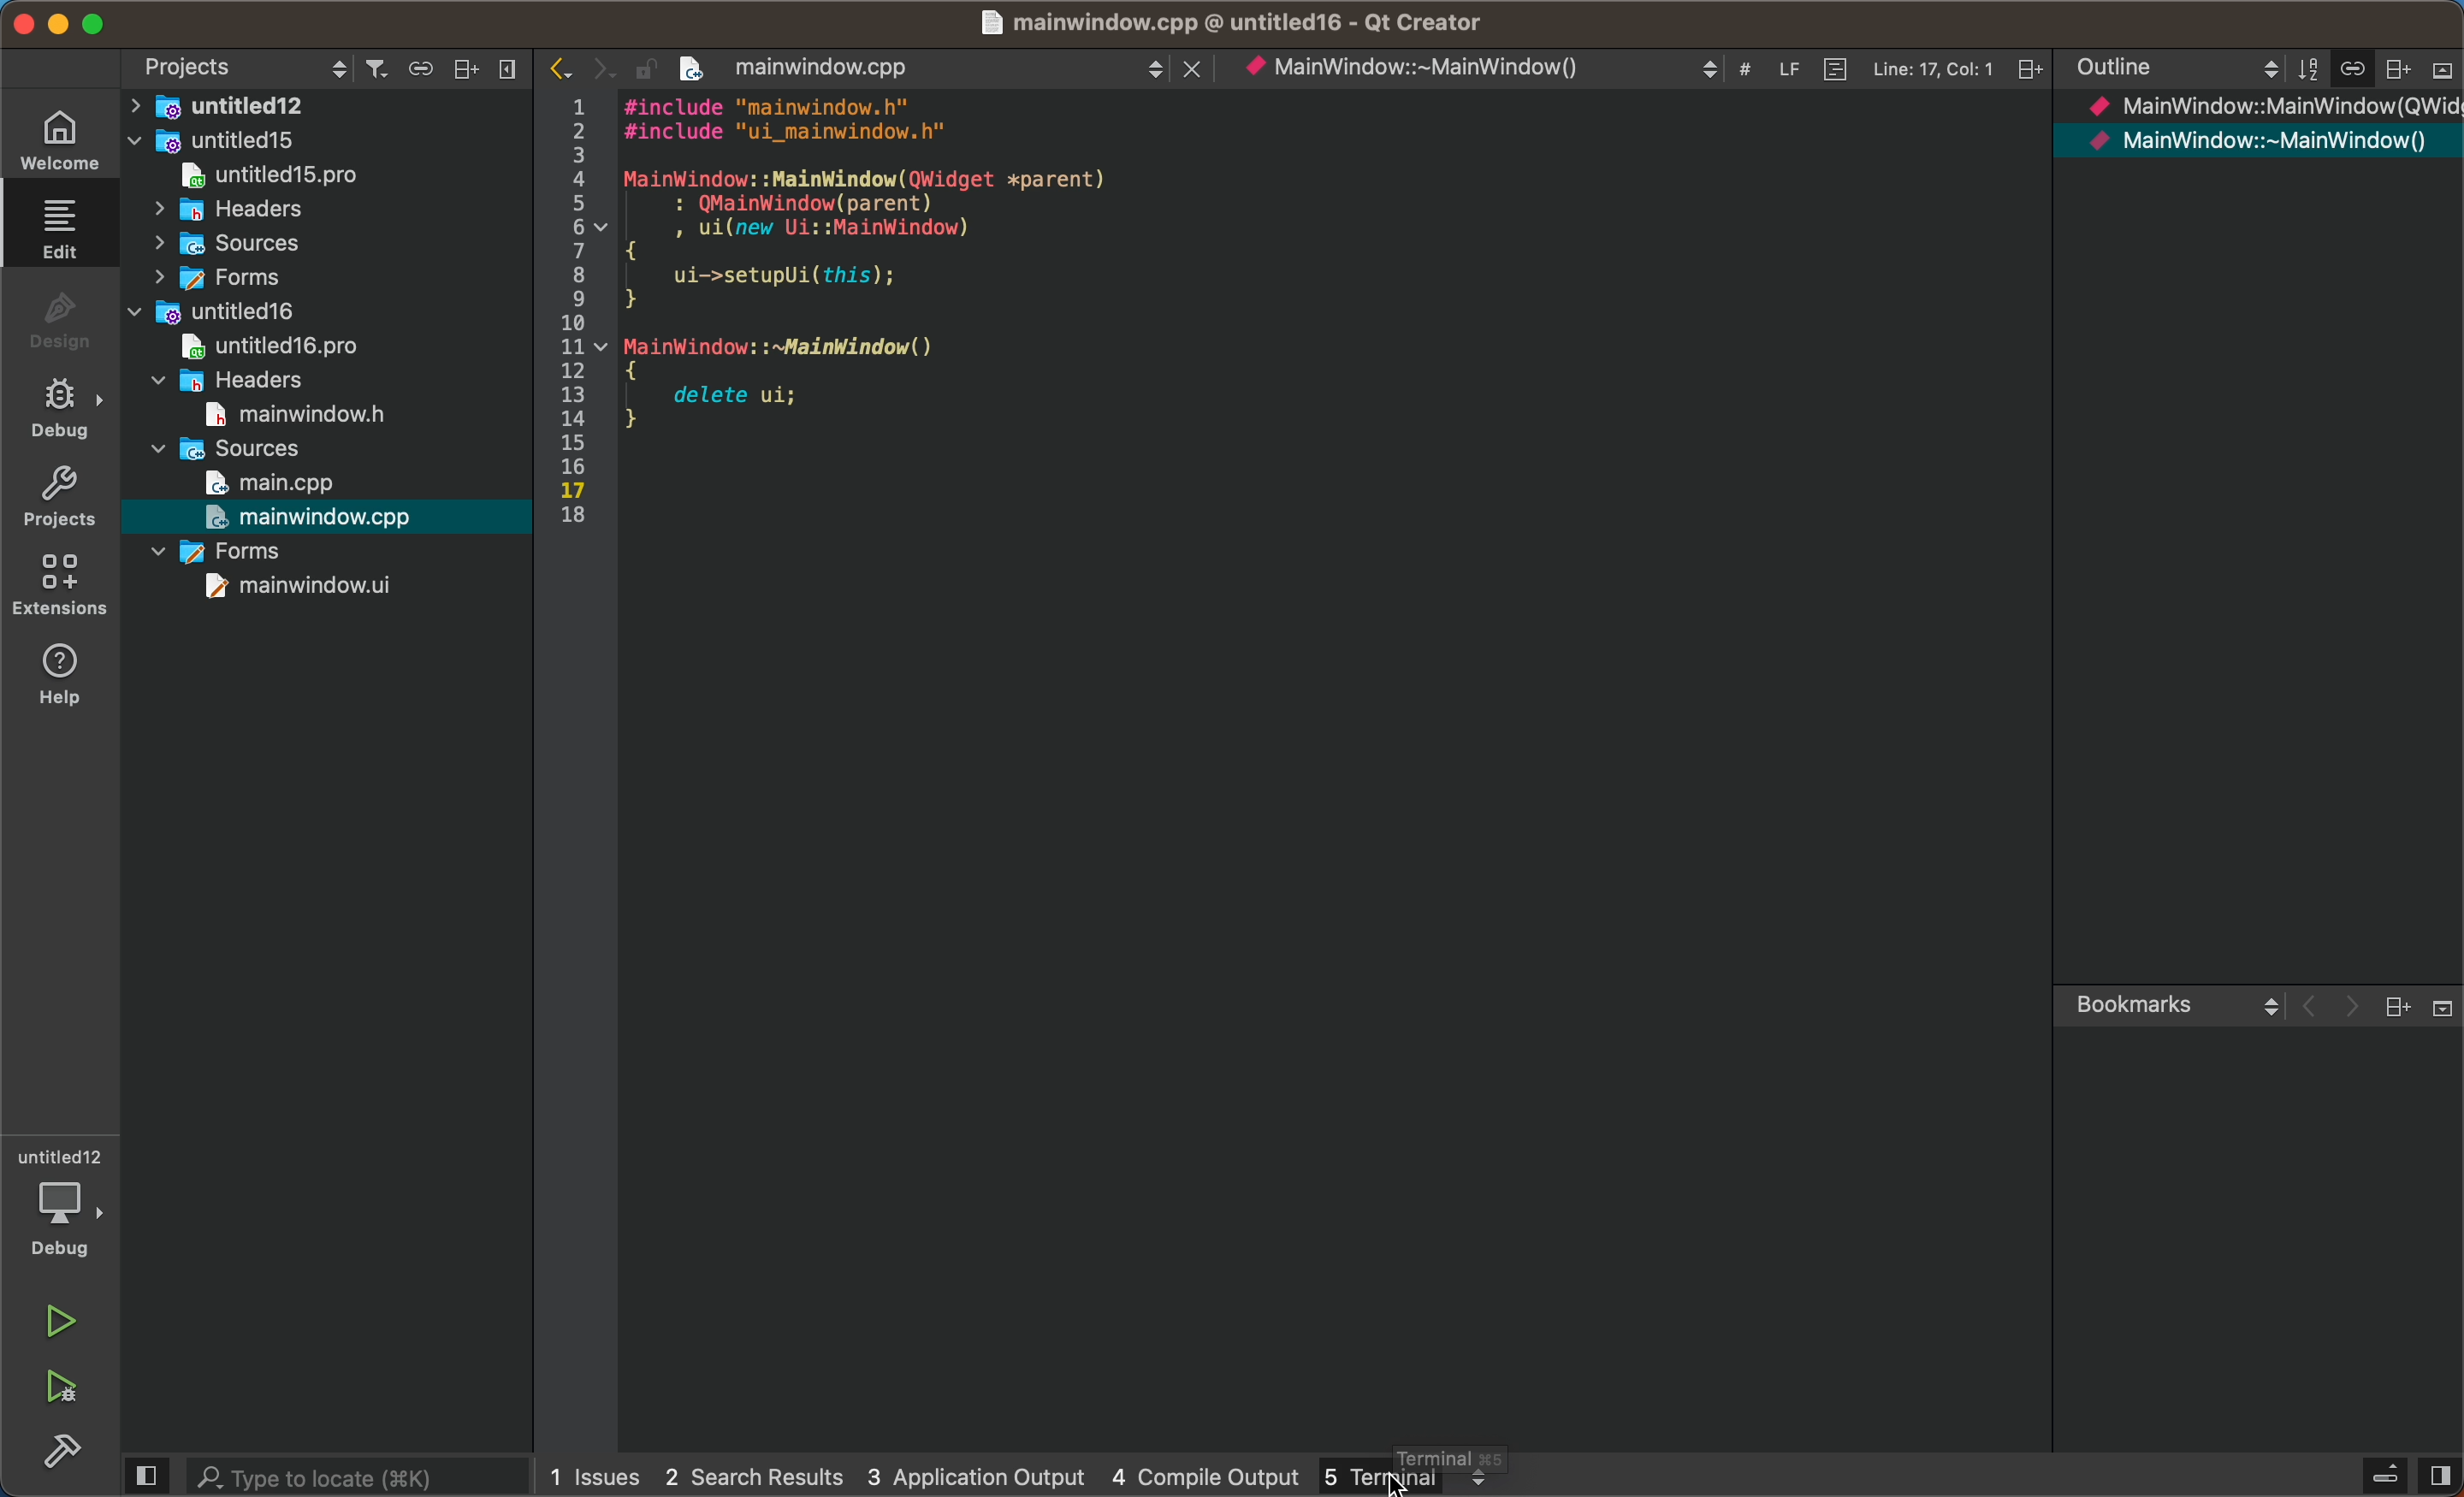 The height and width of the screenshot is (1497, 2464). I want to click on link, so click(418, 69).